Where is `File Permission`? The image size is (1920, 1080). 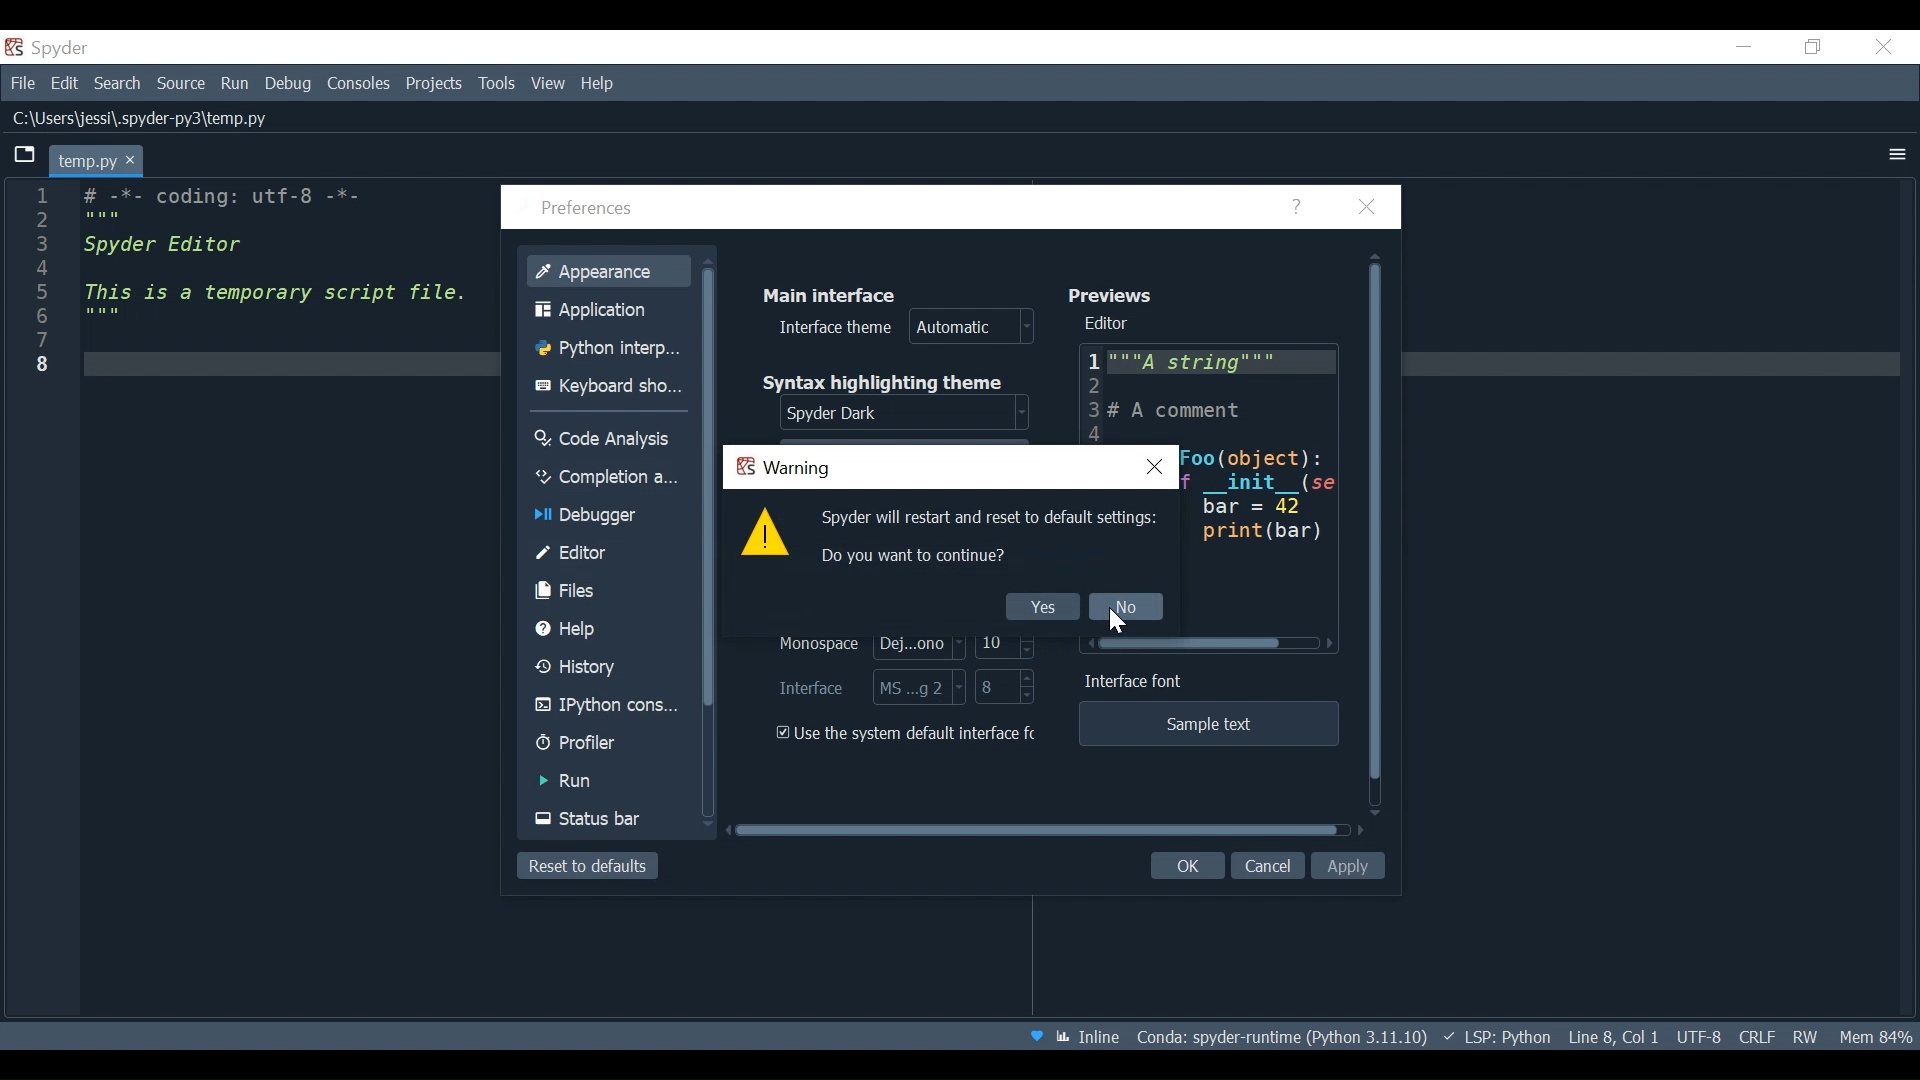
File Permission is located at coordinates (1805, 1034).